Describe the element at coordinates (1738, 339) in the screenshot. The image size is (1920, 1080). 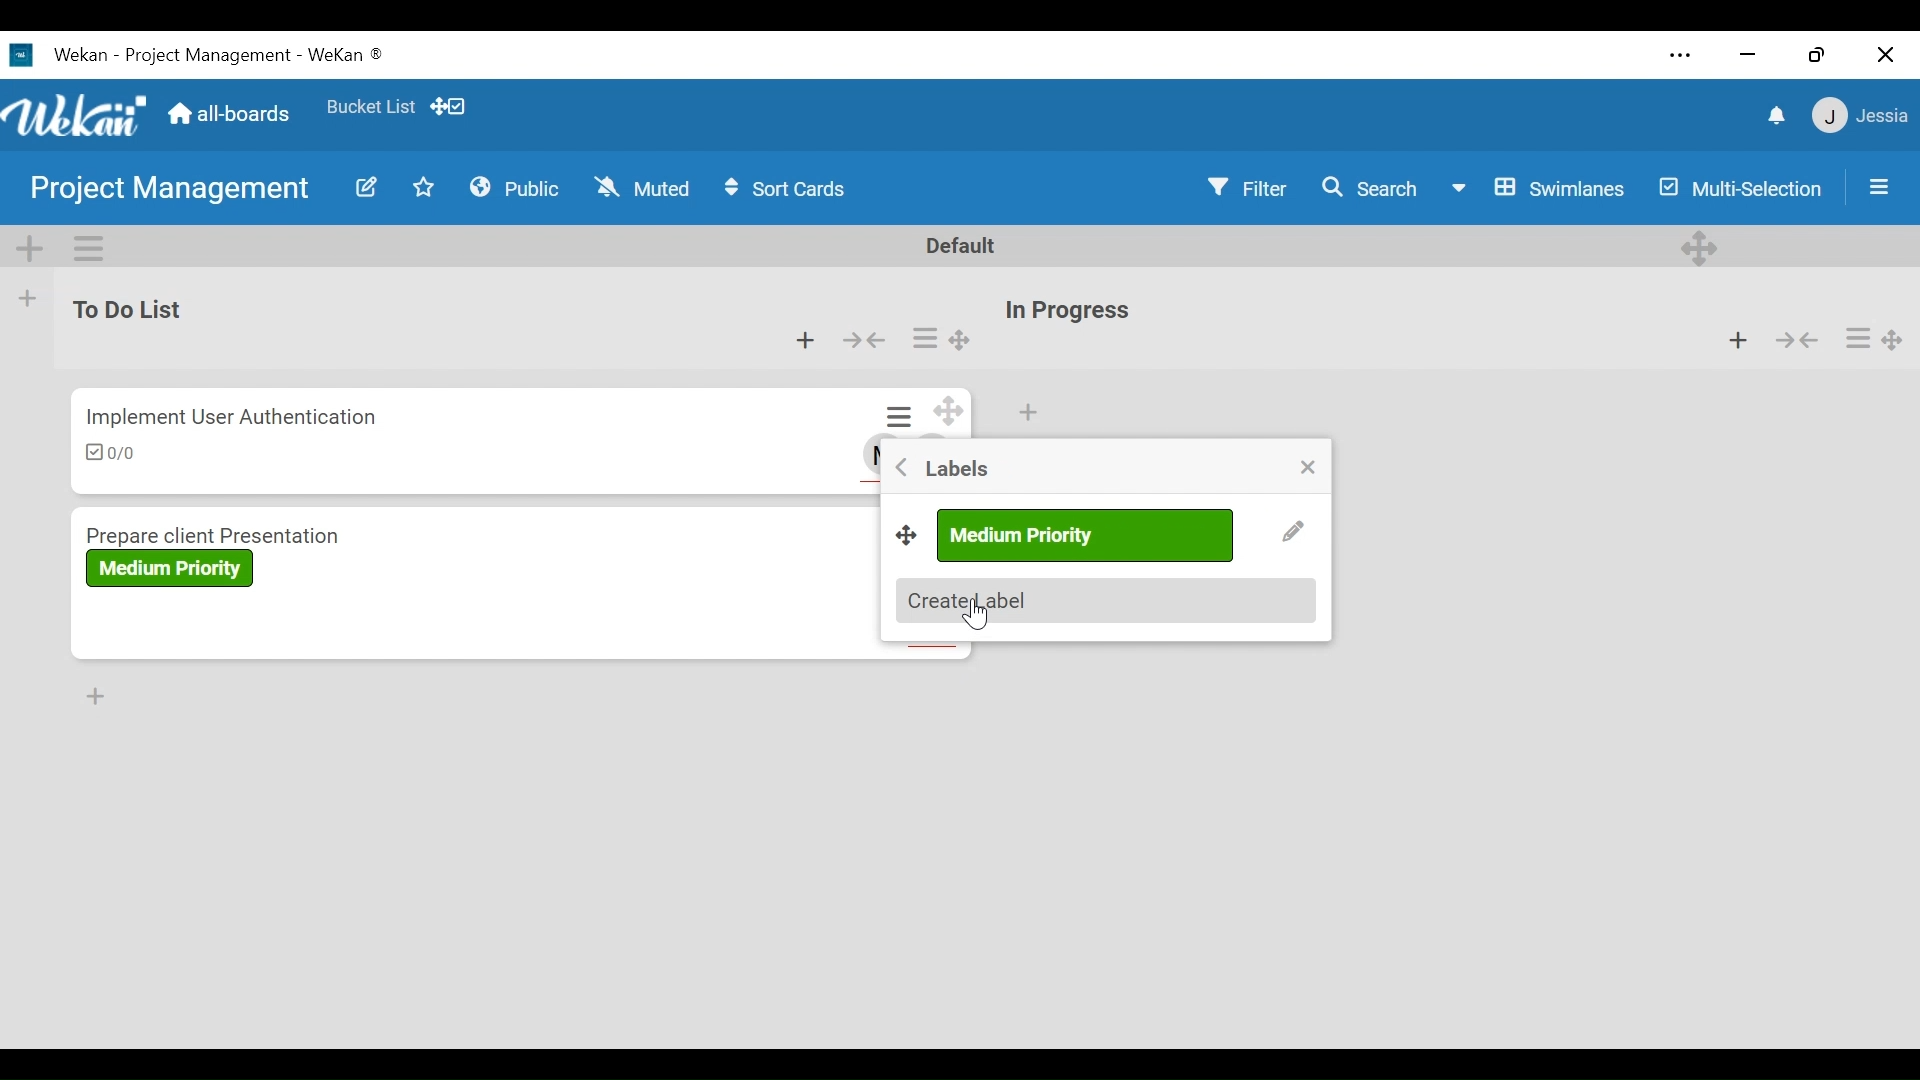
I see `Add card to top of the list` at that location.